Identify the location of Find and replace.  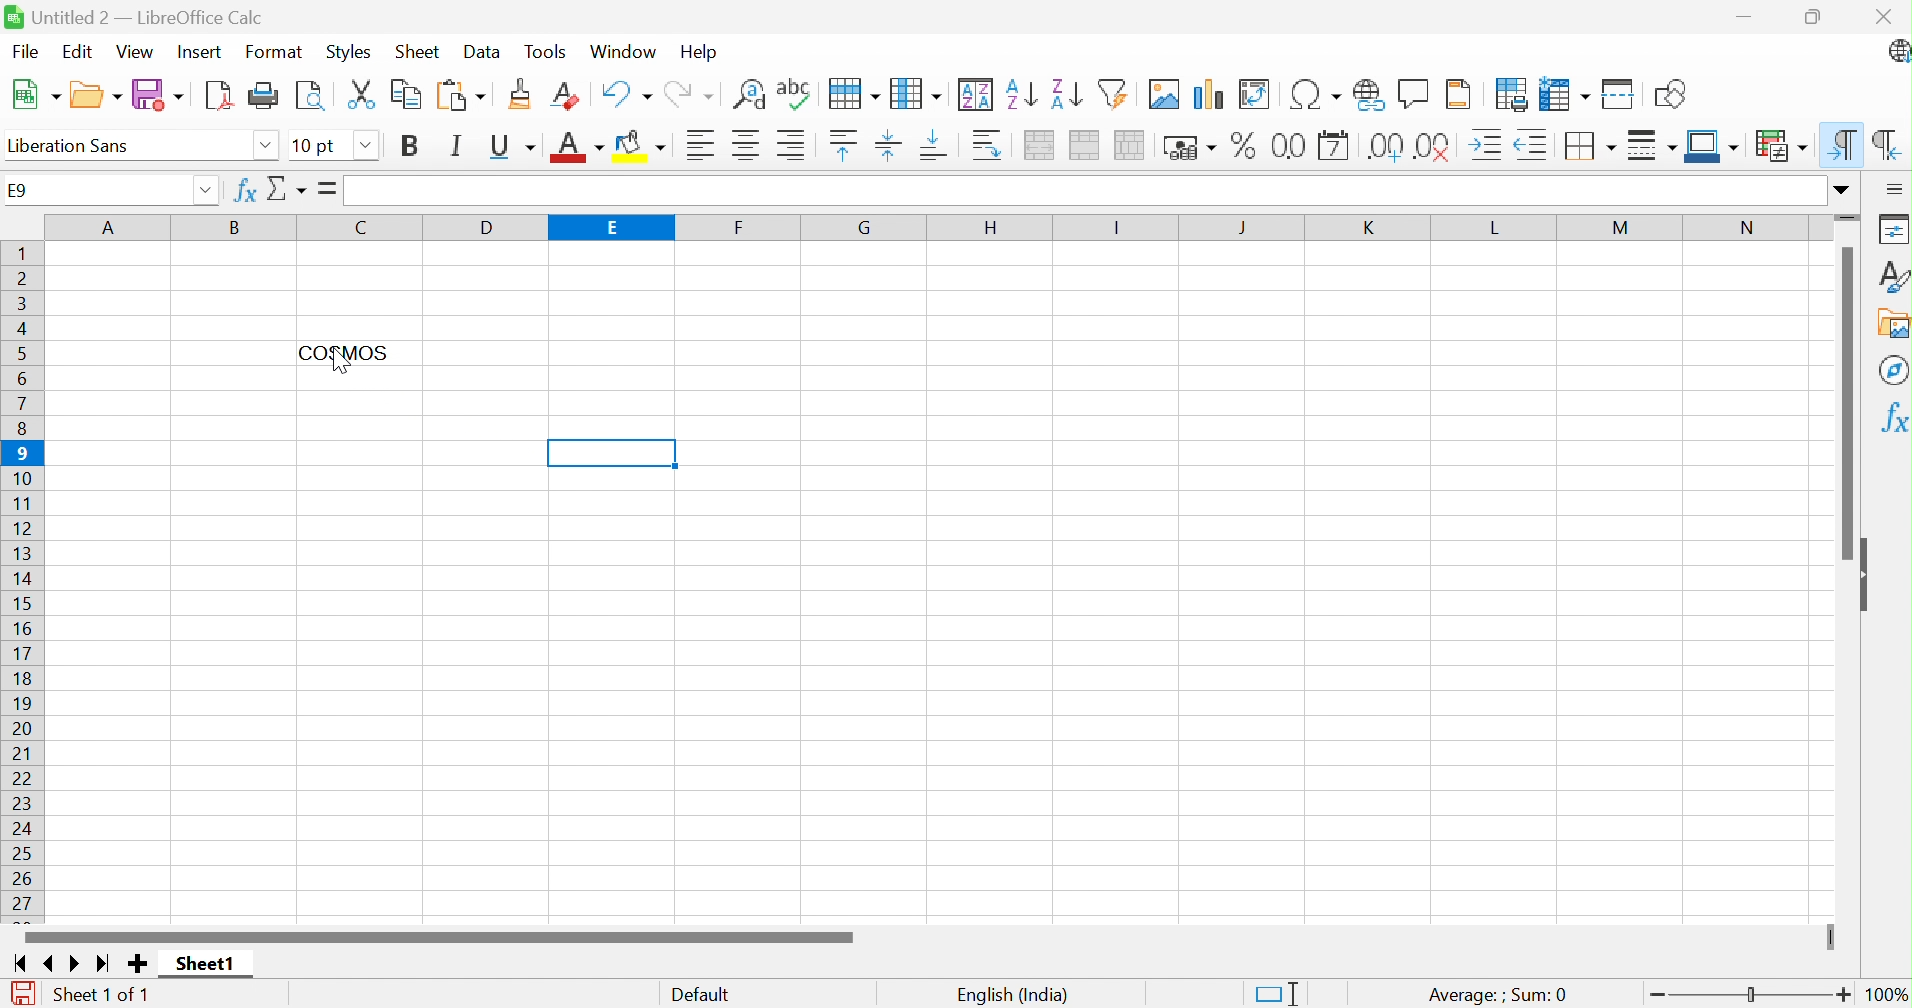
(749, 95).